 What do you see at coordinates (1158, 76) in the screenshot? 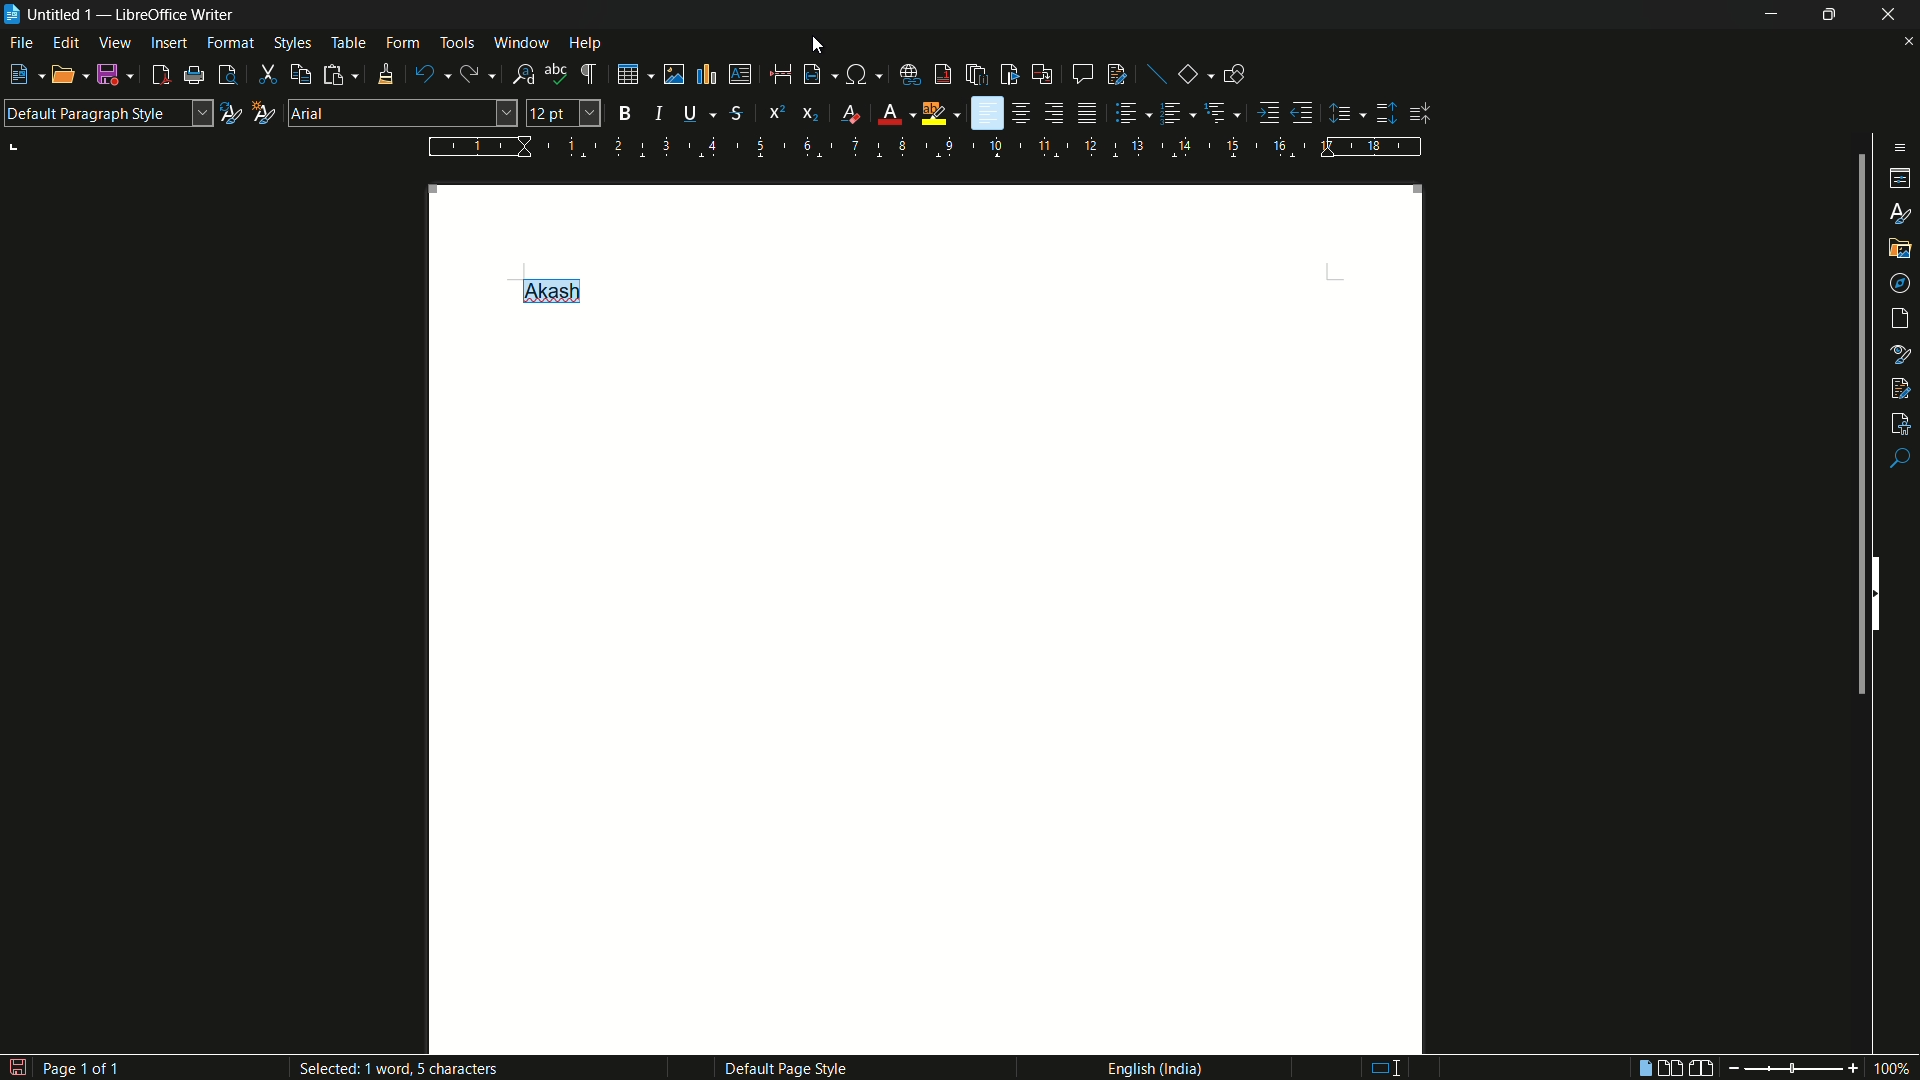
I see `insert line` at bounding box center [1158, 76].